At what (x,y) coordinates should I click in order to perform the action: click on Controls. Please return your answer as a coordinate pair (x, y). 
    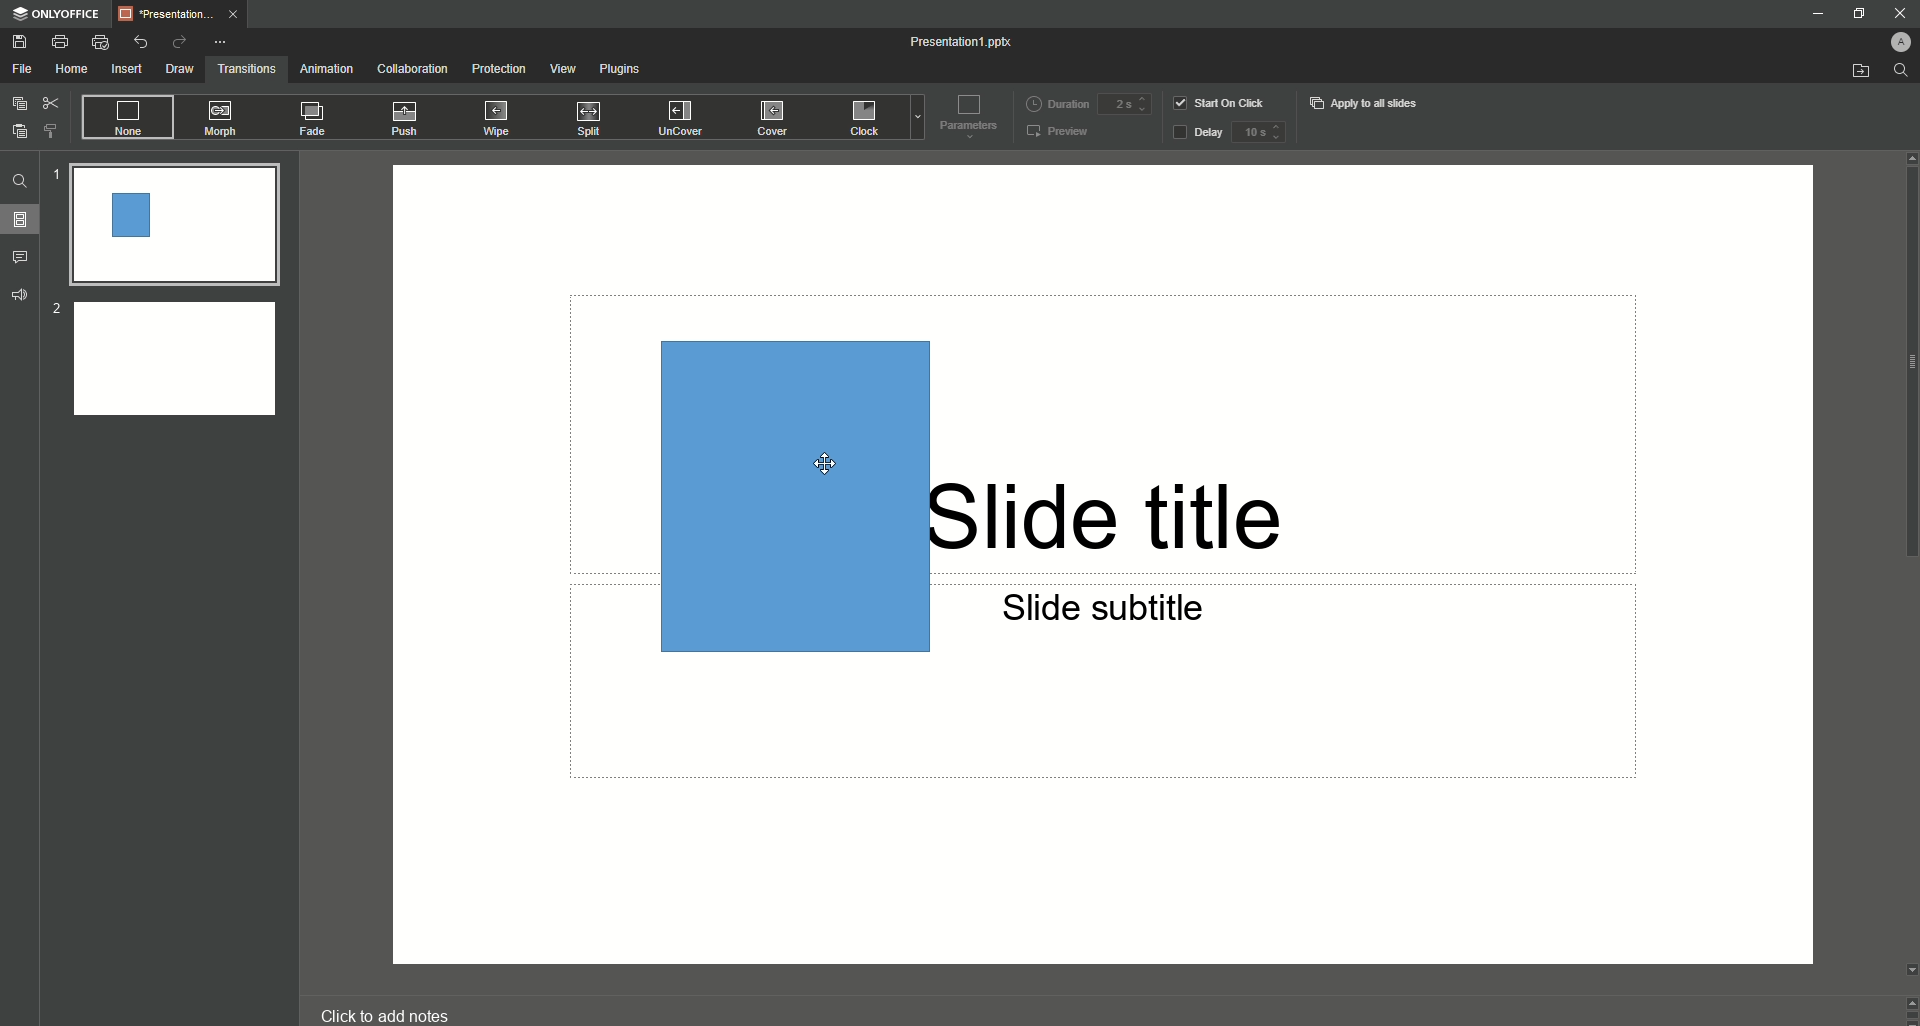
    Looking at the image, I should click on (1908, 1010).